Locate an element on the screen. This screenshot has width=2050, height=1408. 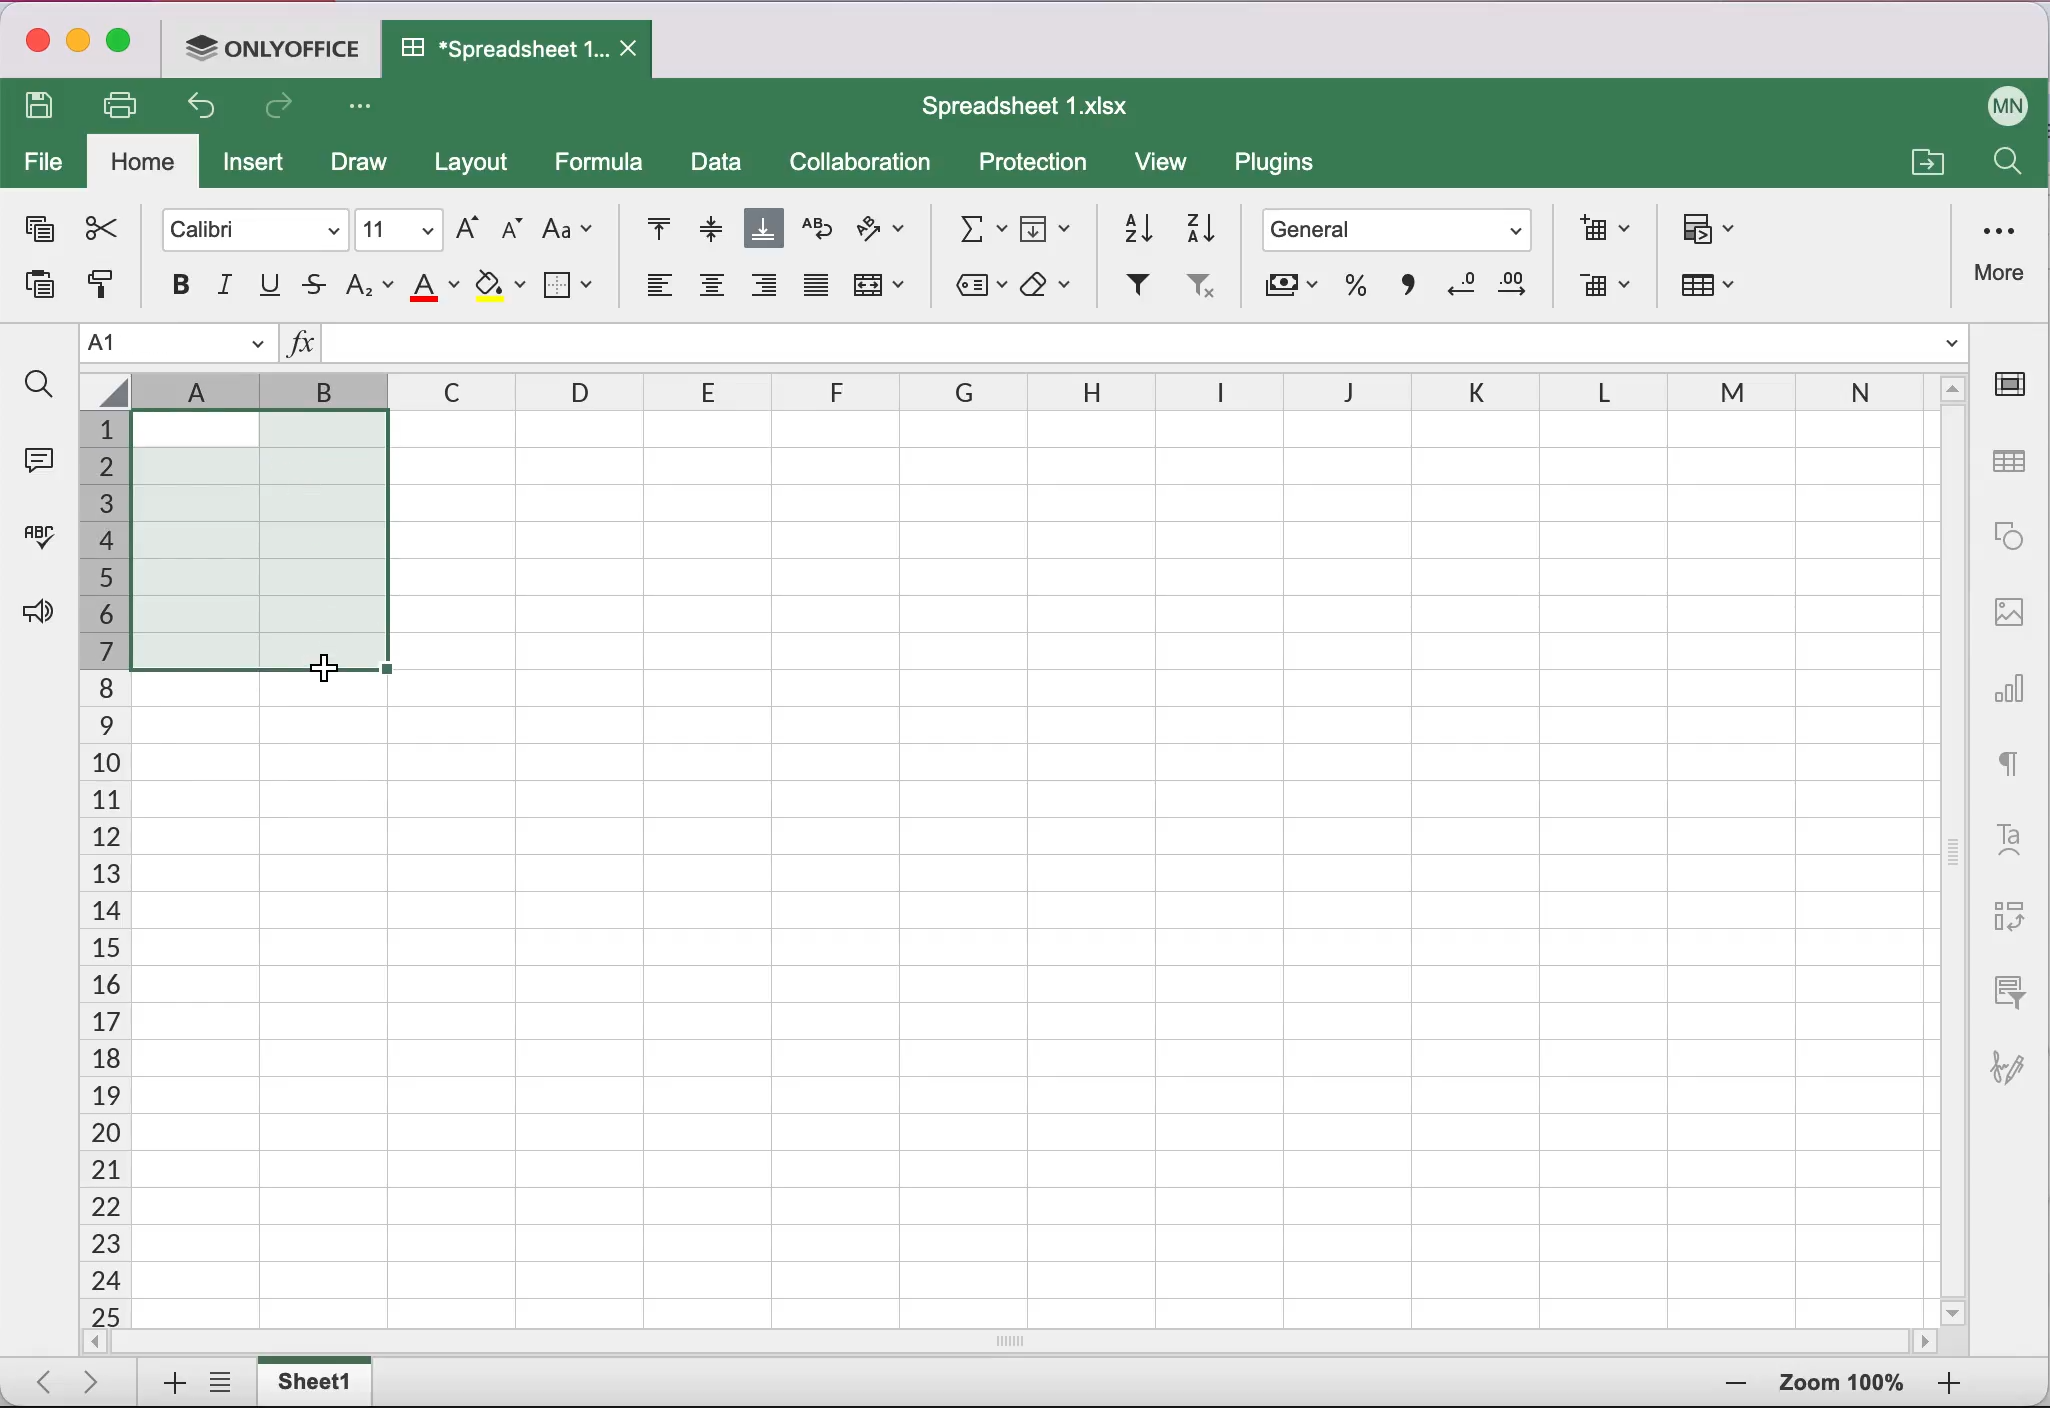
insert is located at coordinates (259, 167).